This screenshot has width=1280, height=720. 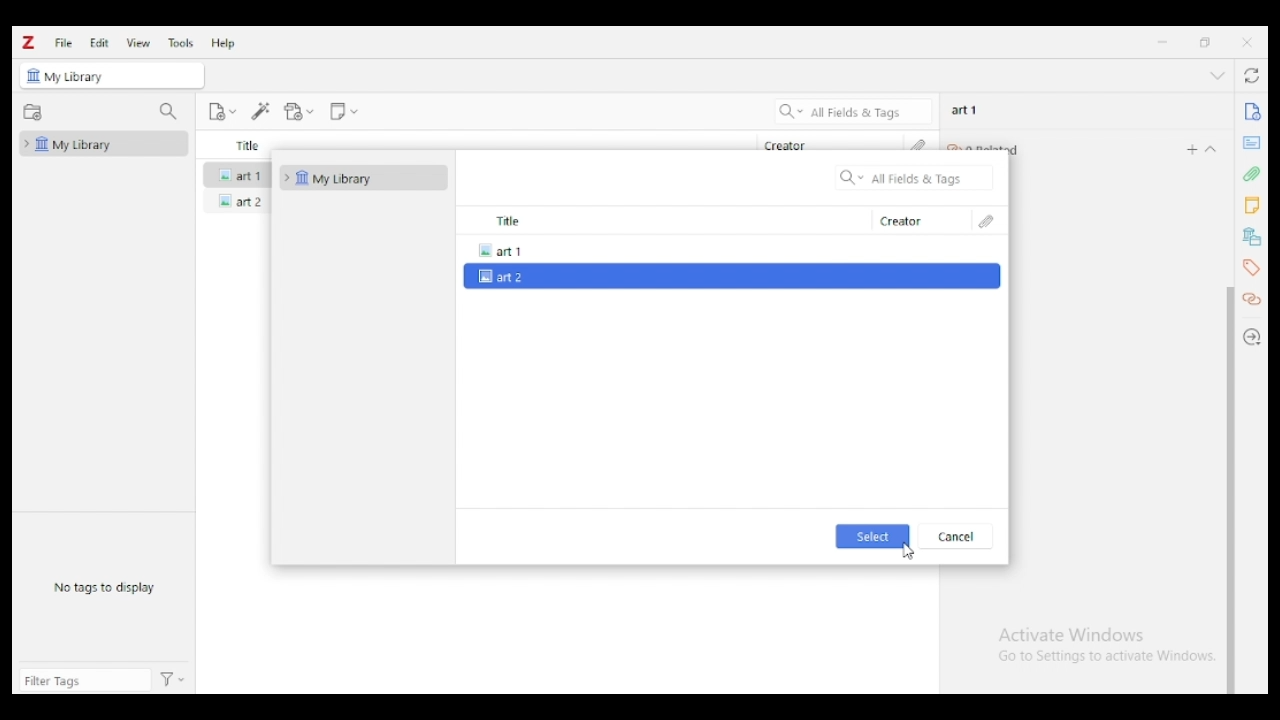 I want to click on vertical scroll bar, so click(x=1230, y=490).